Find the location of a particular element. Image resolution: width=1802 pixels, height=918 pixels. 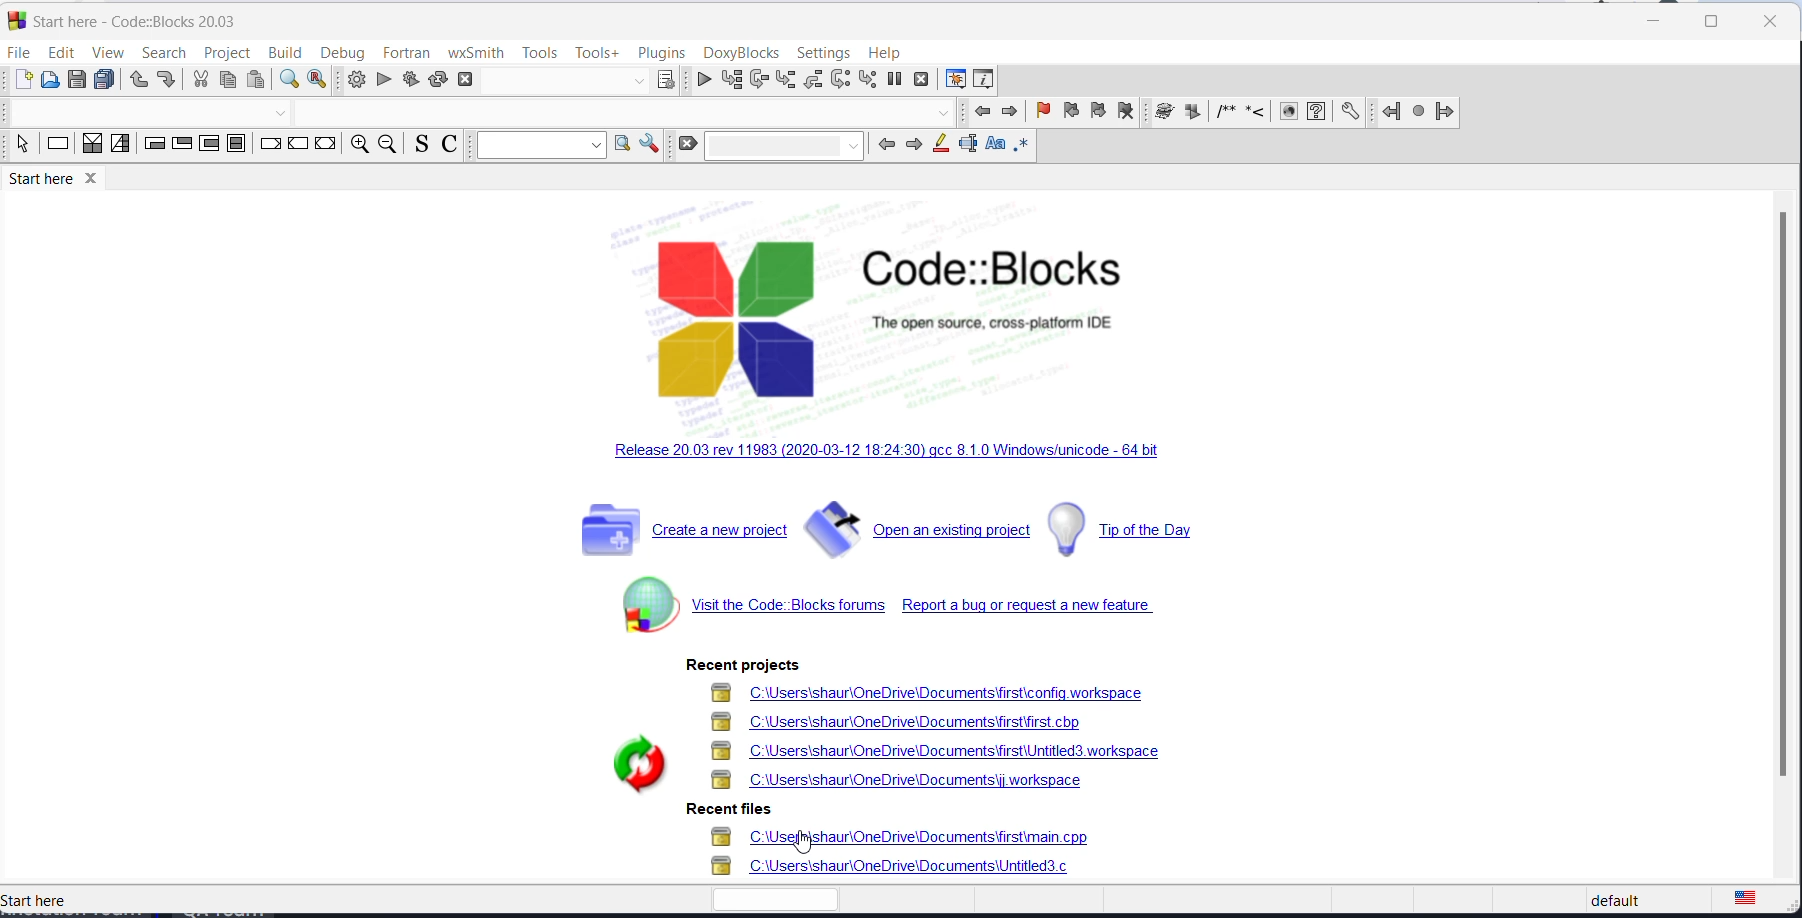

zoom out is located at coordinates (385, 146).